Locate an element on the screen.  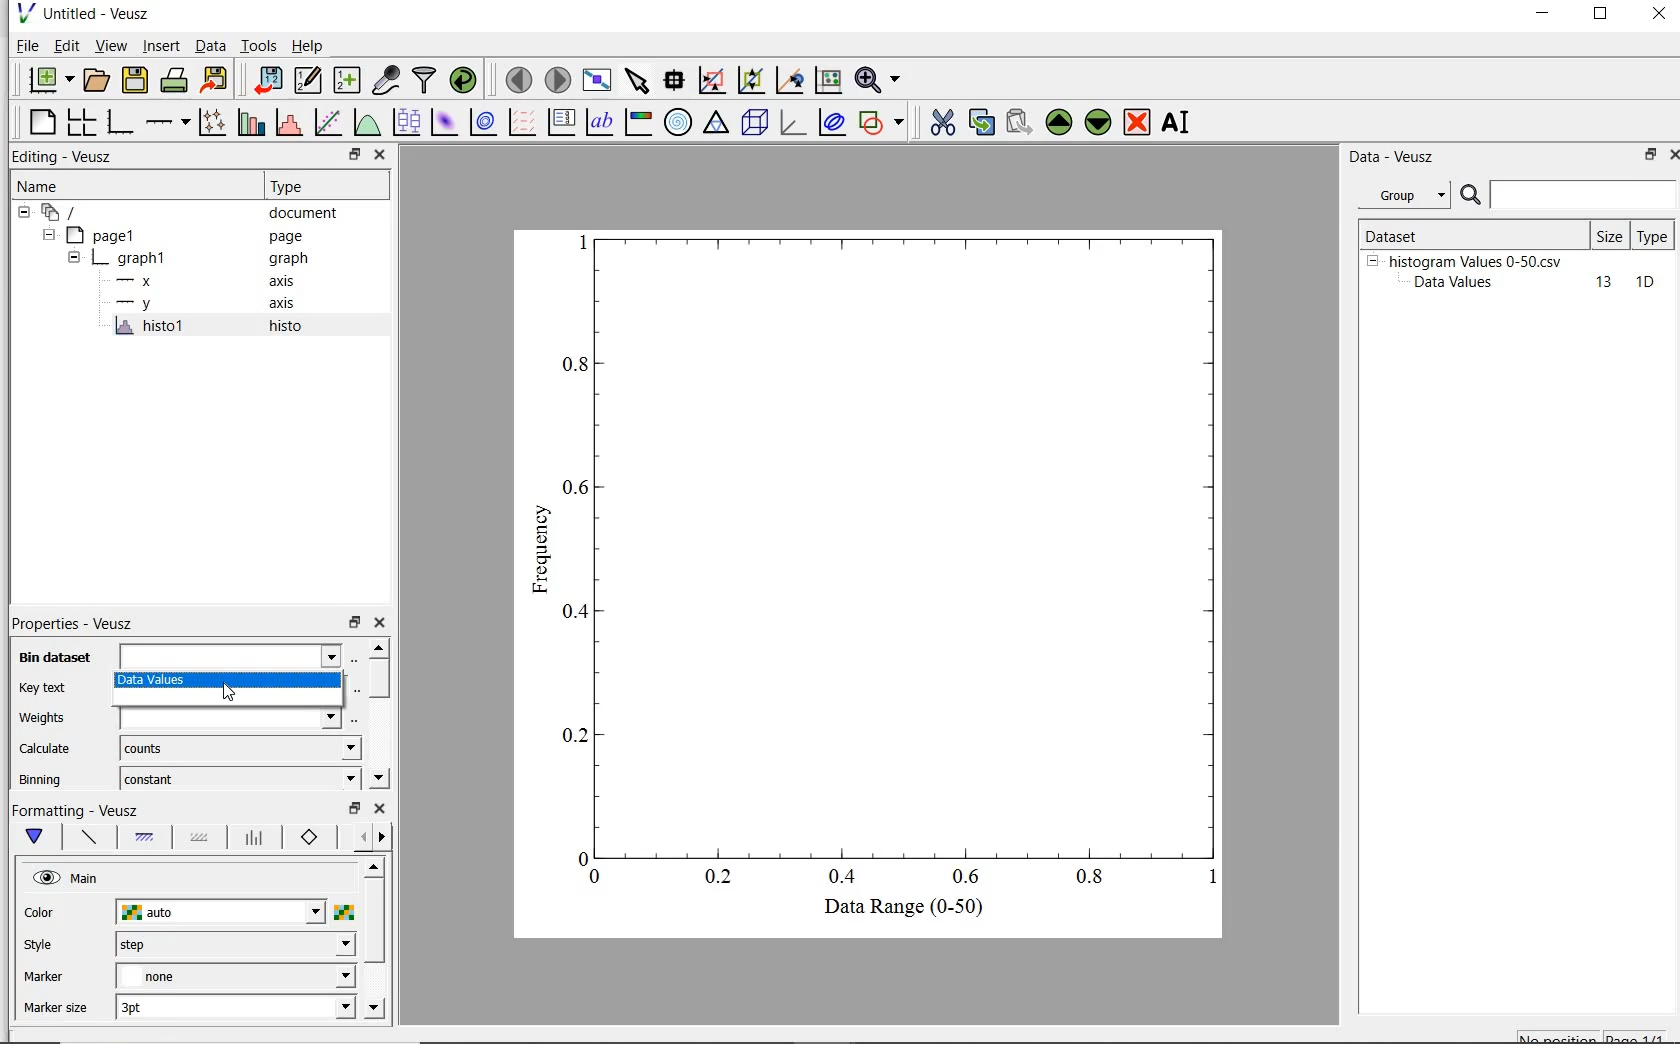
 is located at coordinates (290, 259).